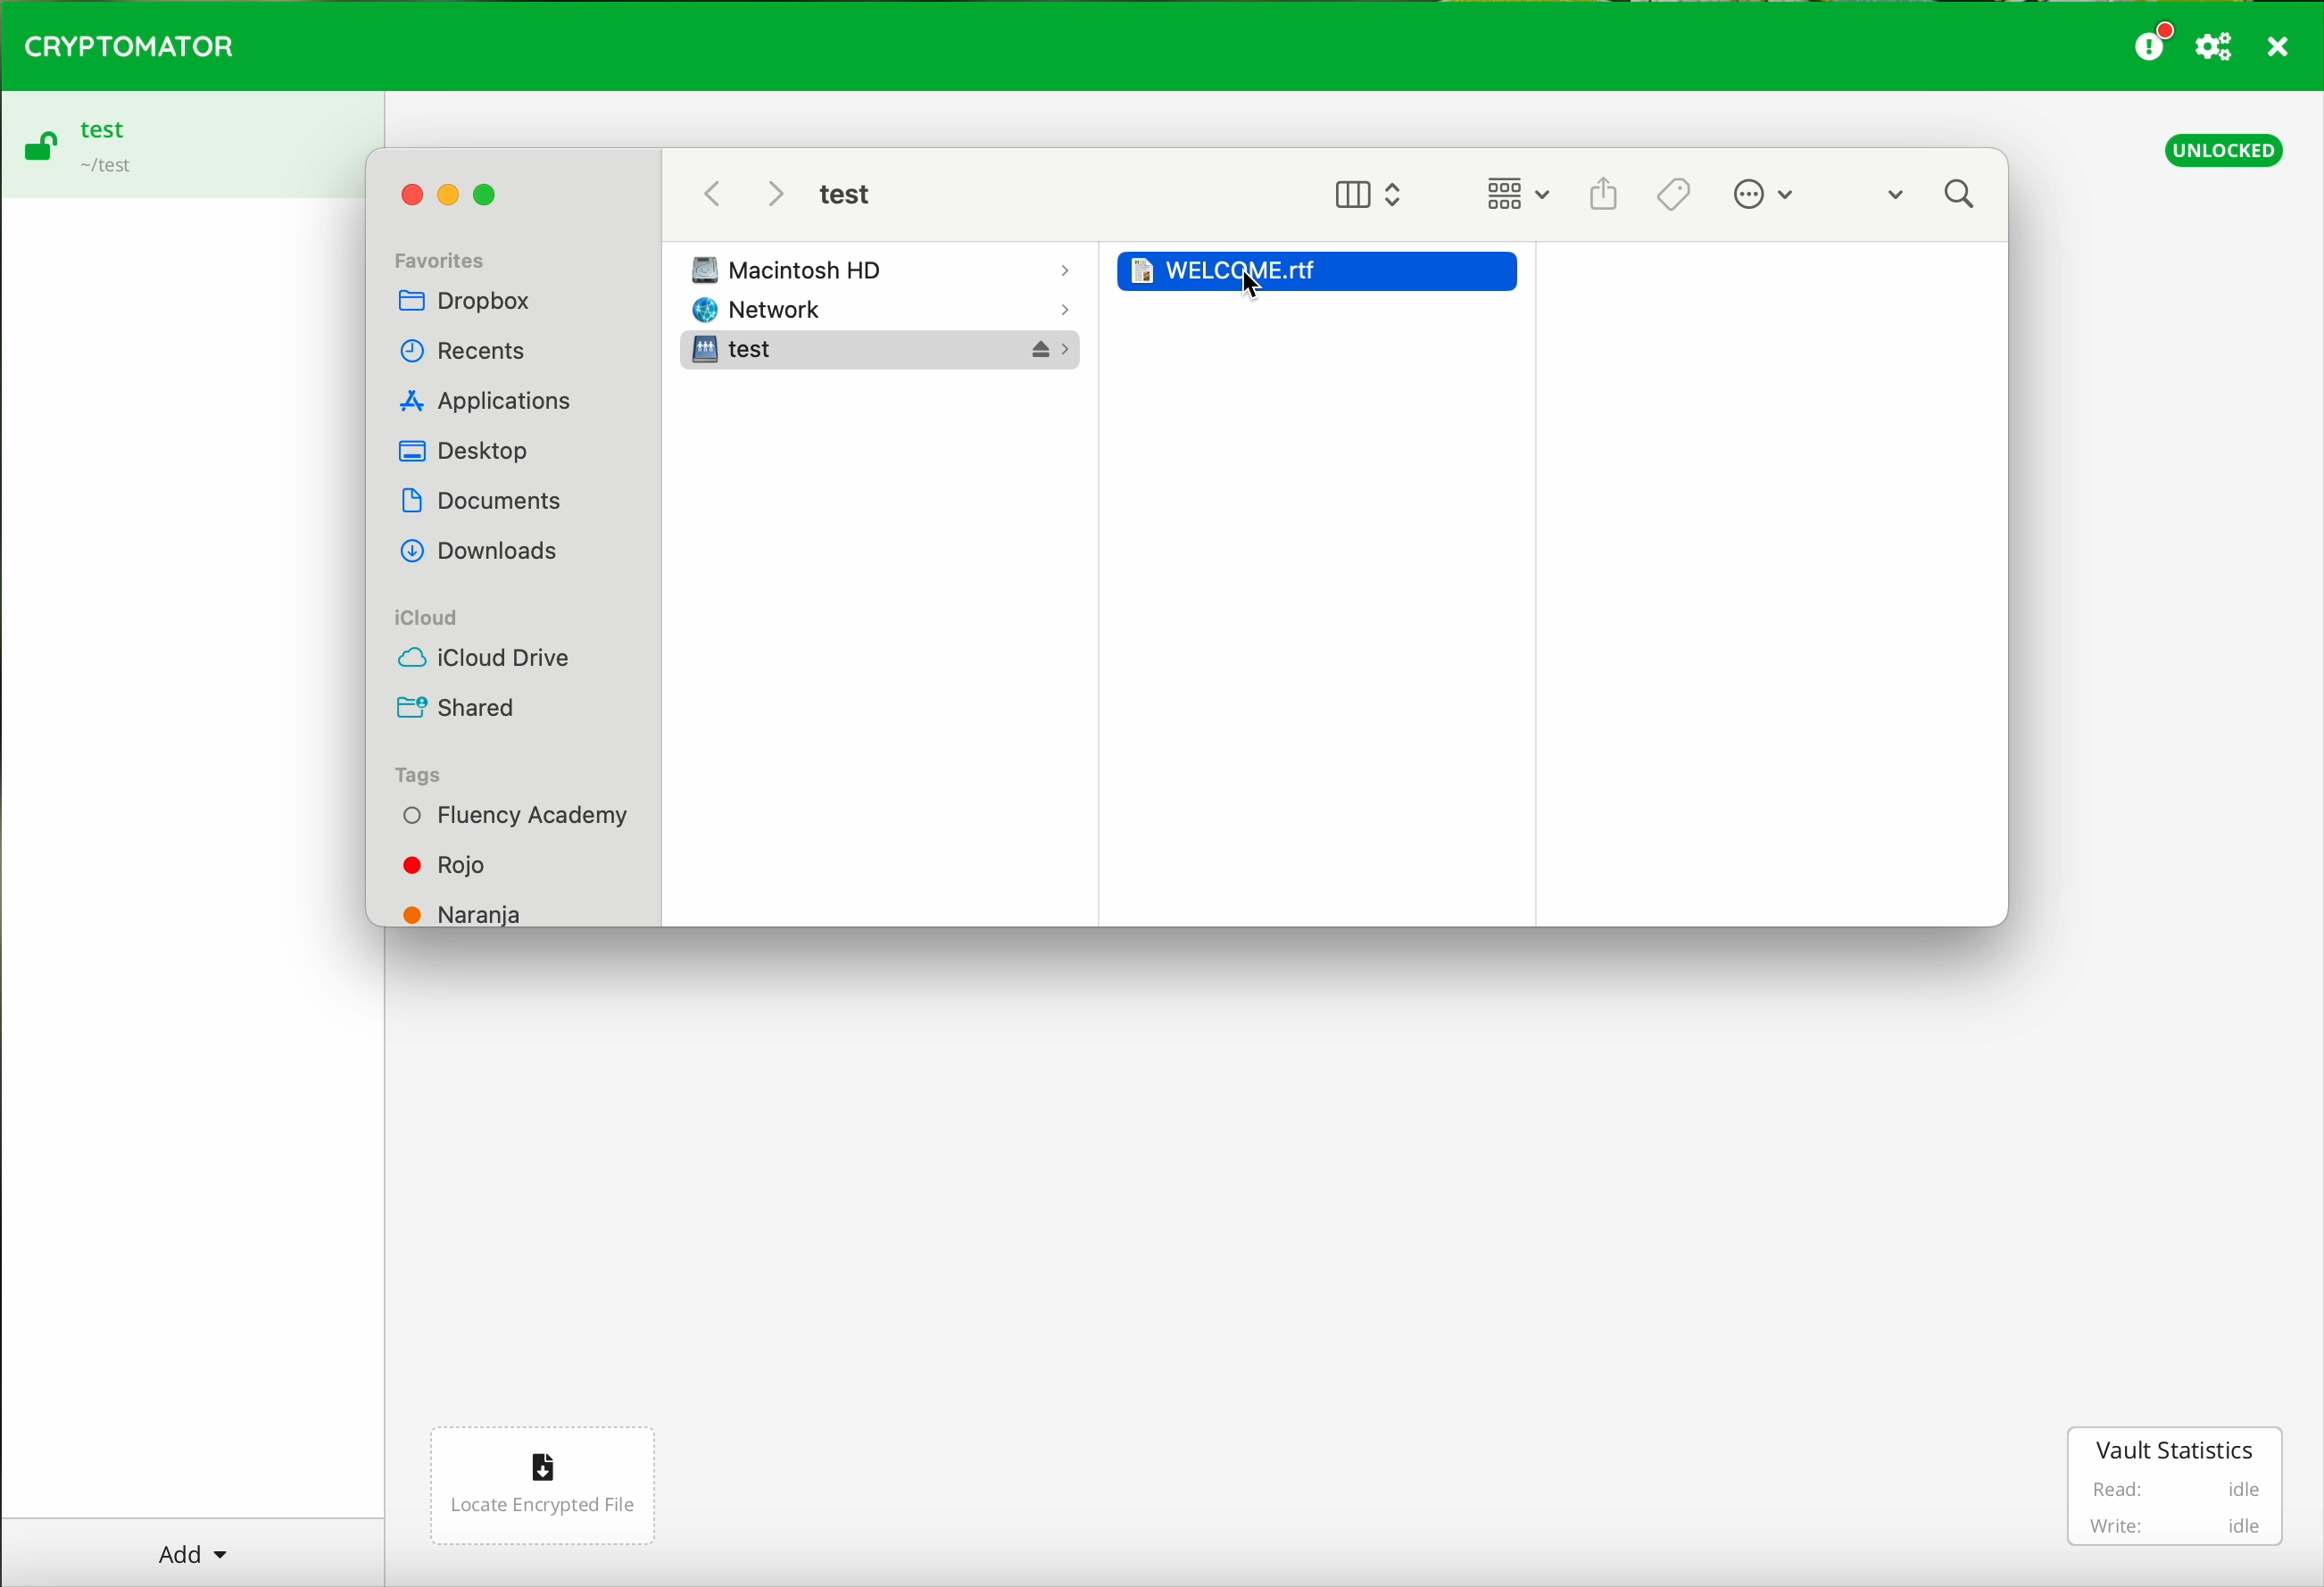  I want to click on iCloud, so click(427, 617).